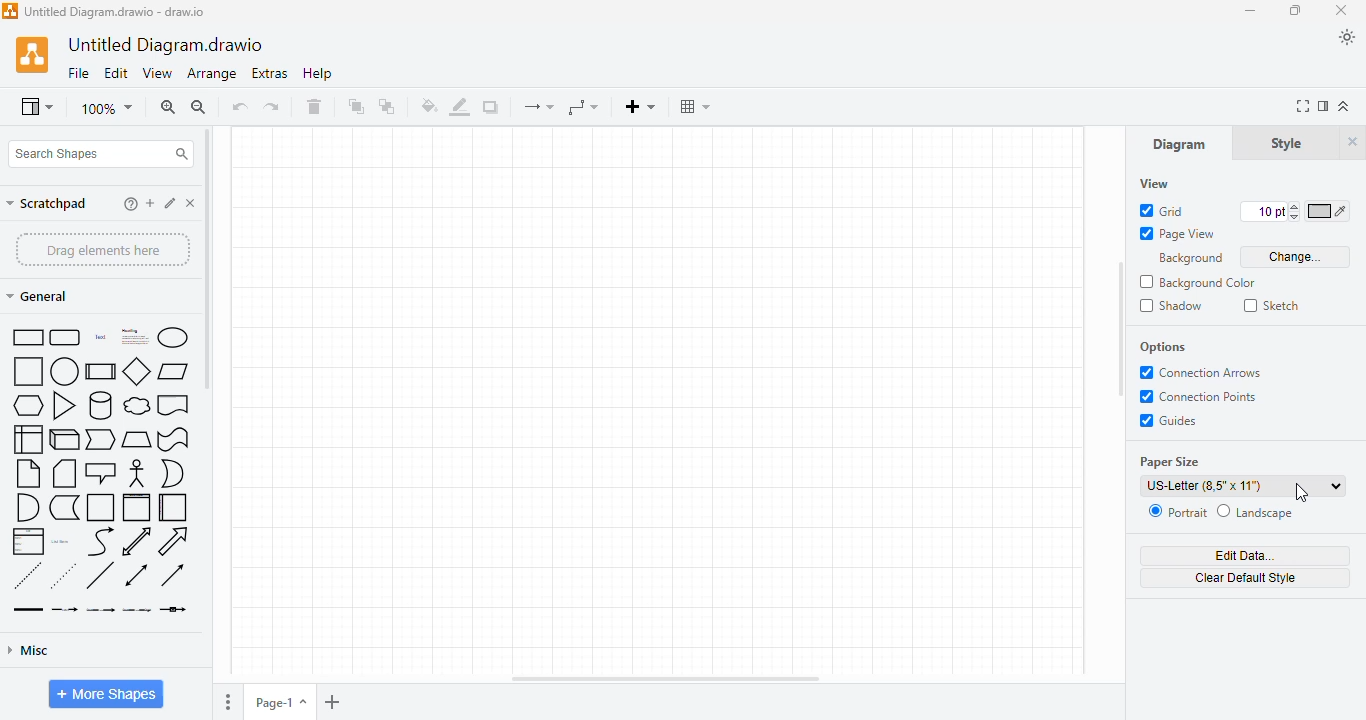 Image resolution: width=1366 pixels, height=720 pixels. Describe the element at coordinates (694, 106) in the screenshot. I see `table` at that location.